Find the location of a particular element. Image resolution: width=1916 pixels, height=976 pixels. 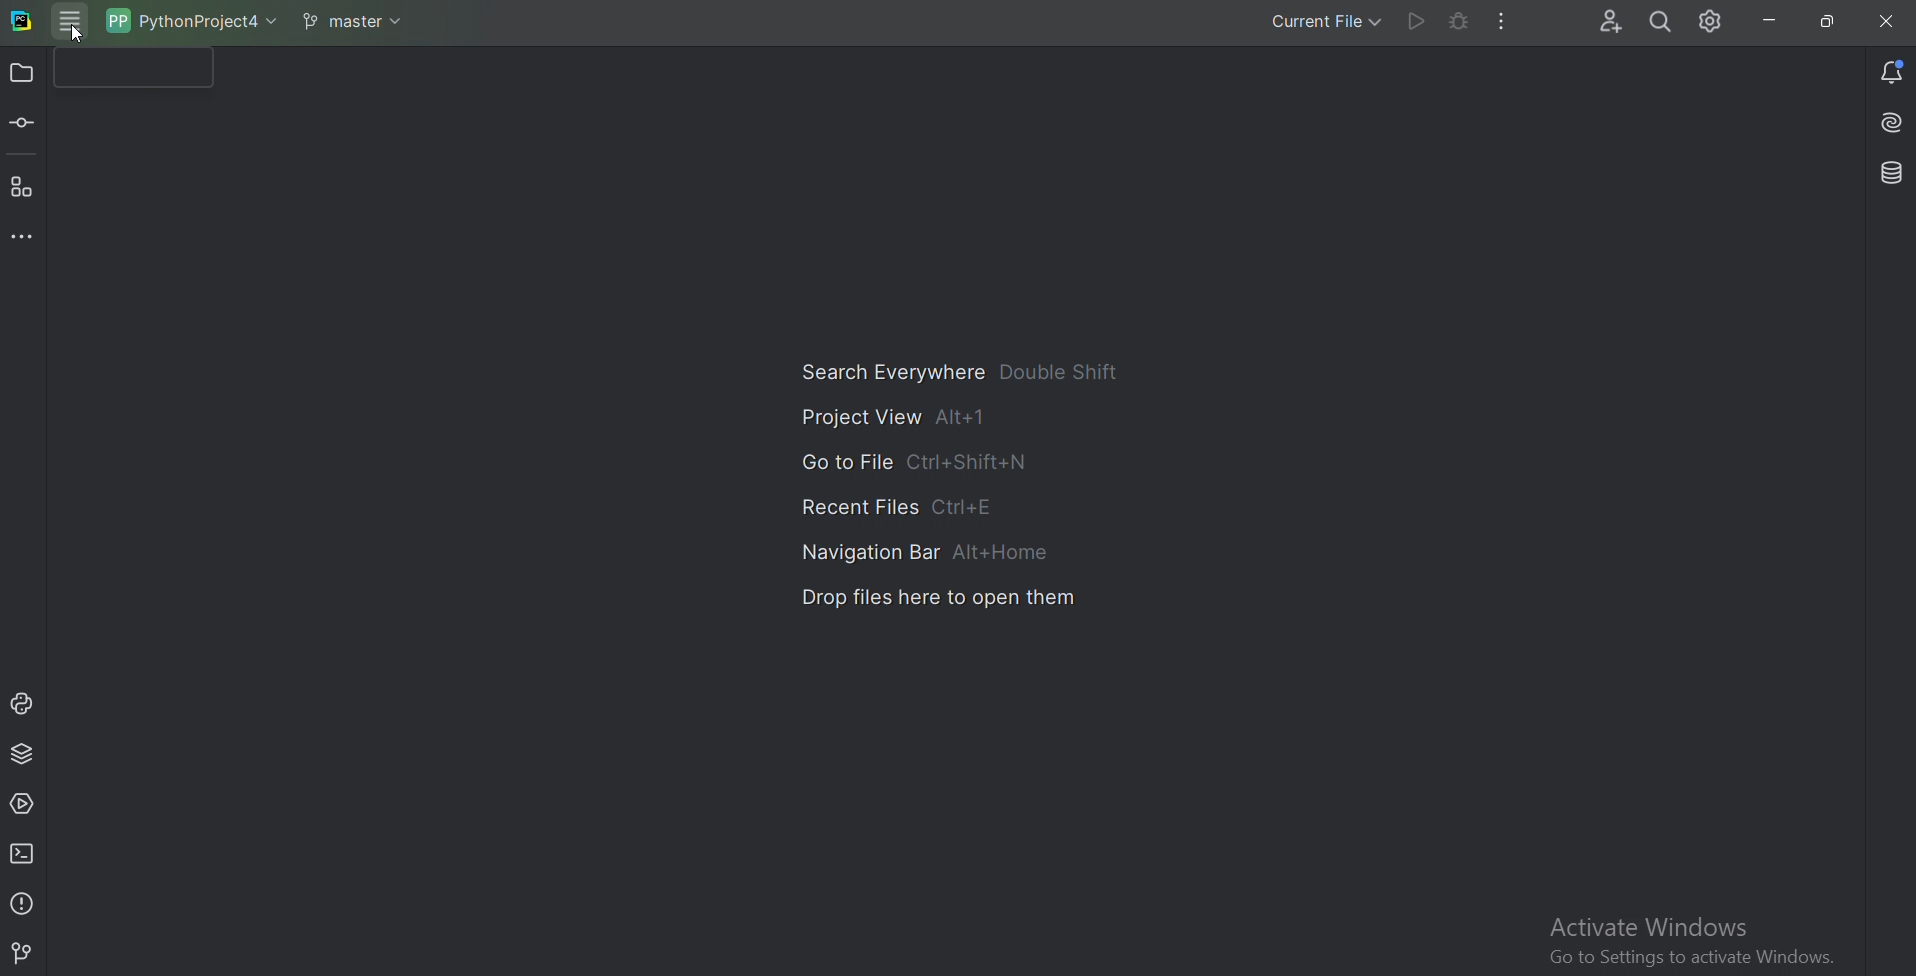

Debug is located at coordinates (1459, 20).